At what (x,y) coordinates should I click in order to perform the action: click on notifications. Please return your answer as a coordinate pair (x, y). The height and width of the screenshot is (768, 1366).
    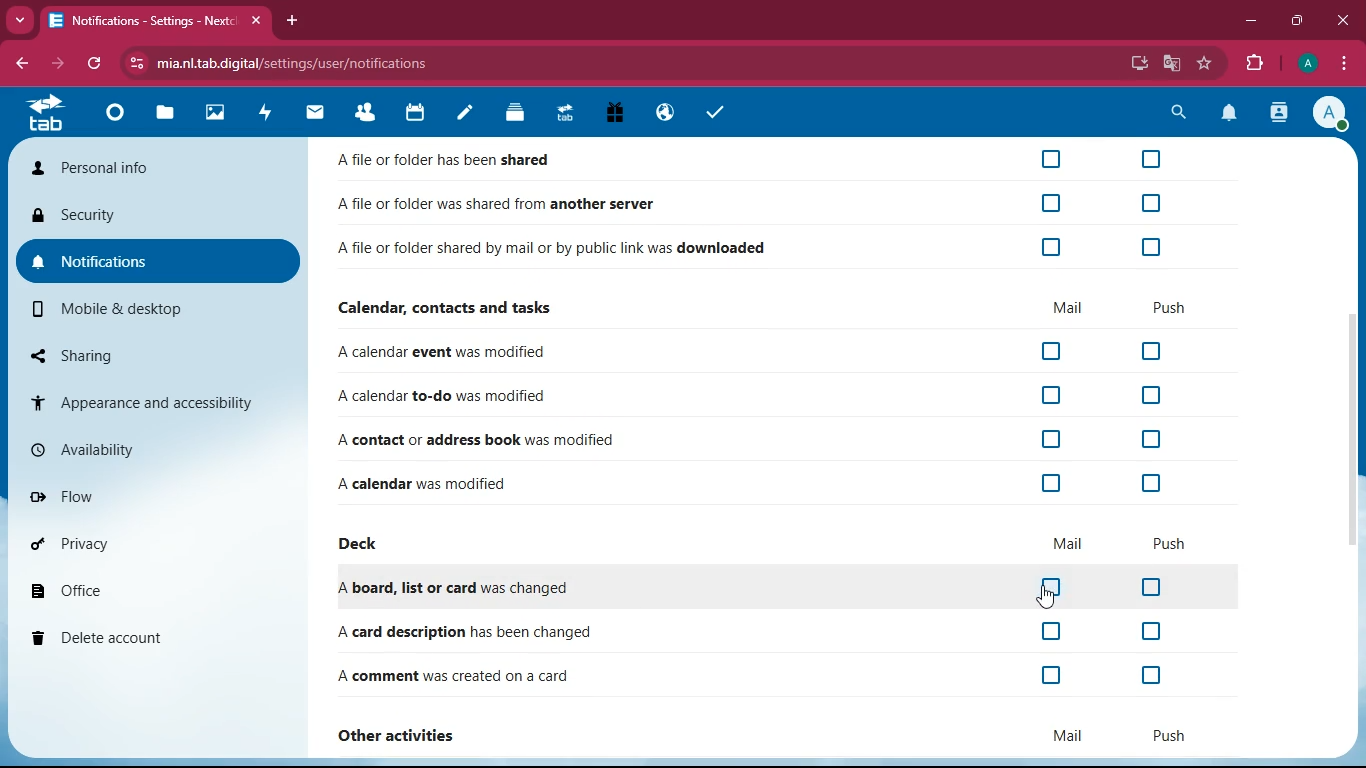
    Looking at the image, I should click on (1226, 114).